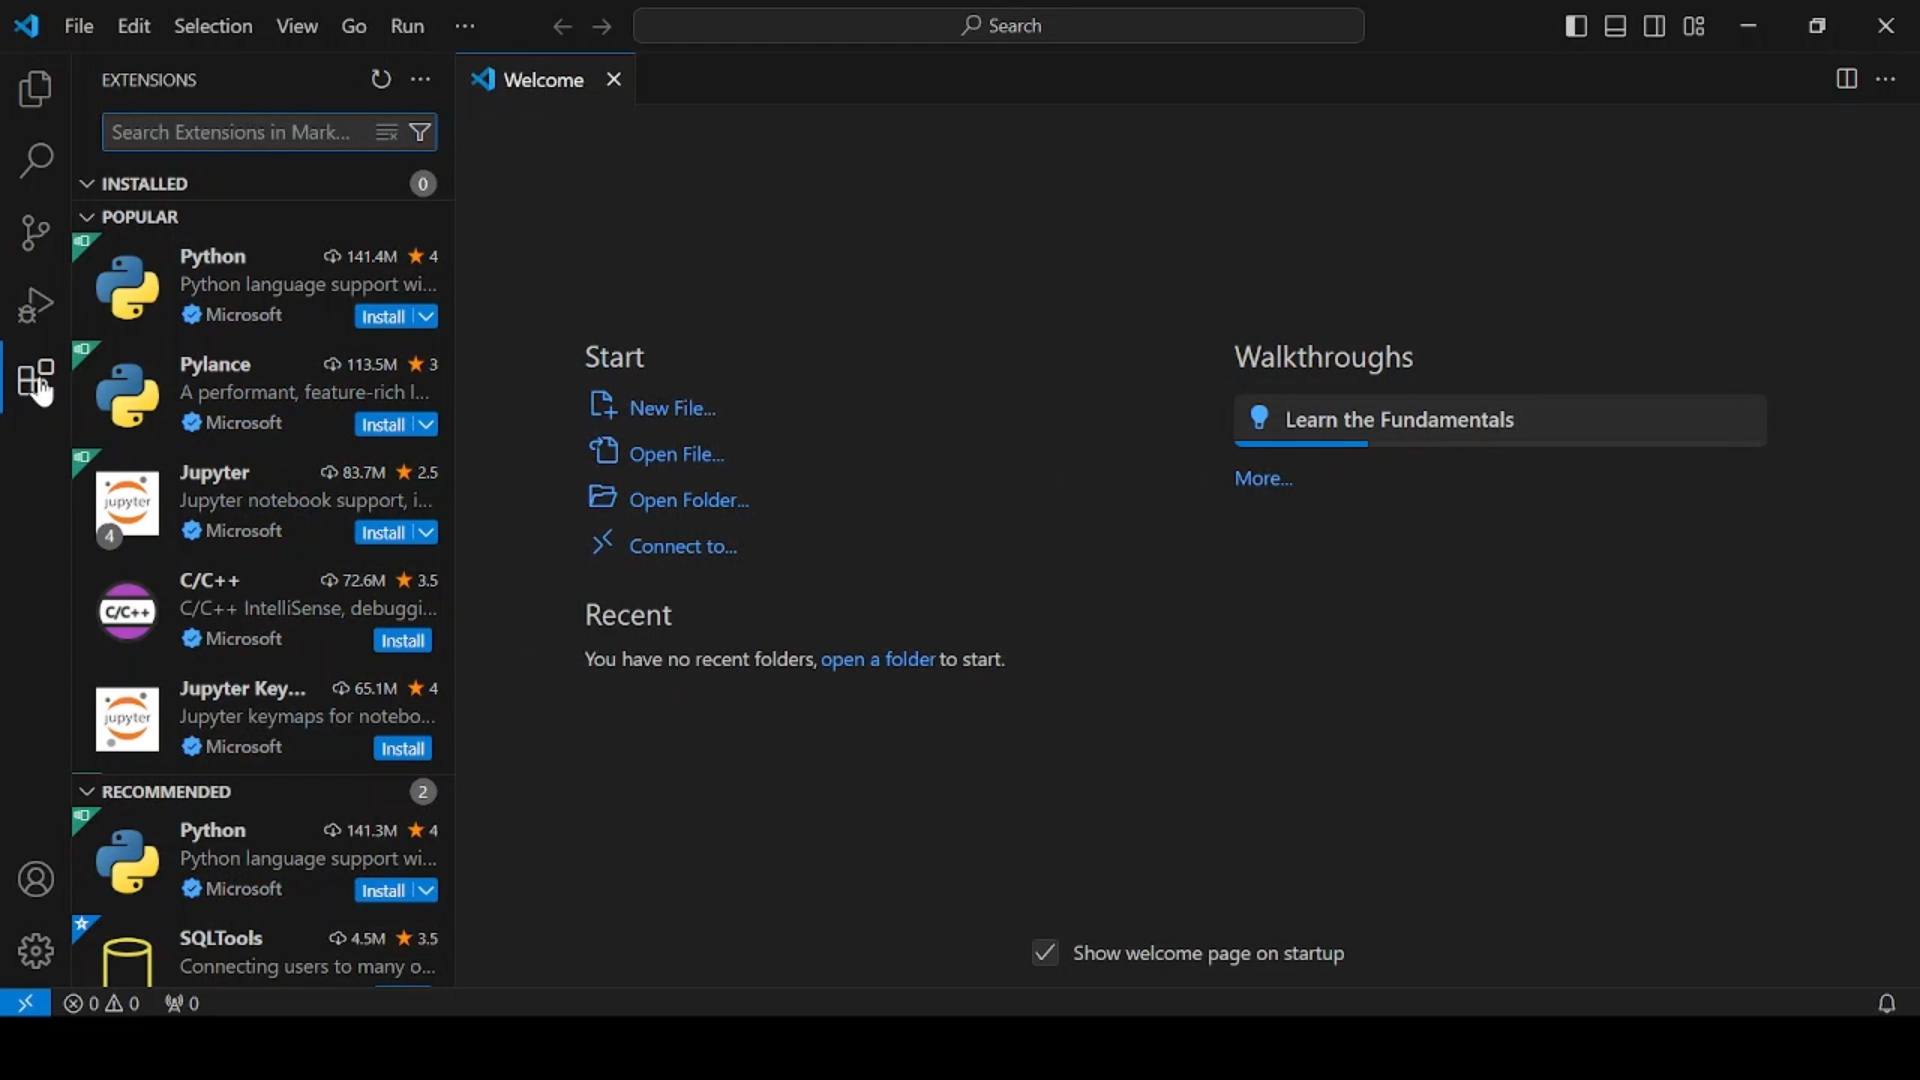 This screenshot has height=1080, width=1920. I want to click on Jupyter keymaps, so click(266, 721).